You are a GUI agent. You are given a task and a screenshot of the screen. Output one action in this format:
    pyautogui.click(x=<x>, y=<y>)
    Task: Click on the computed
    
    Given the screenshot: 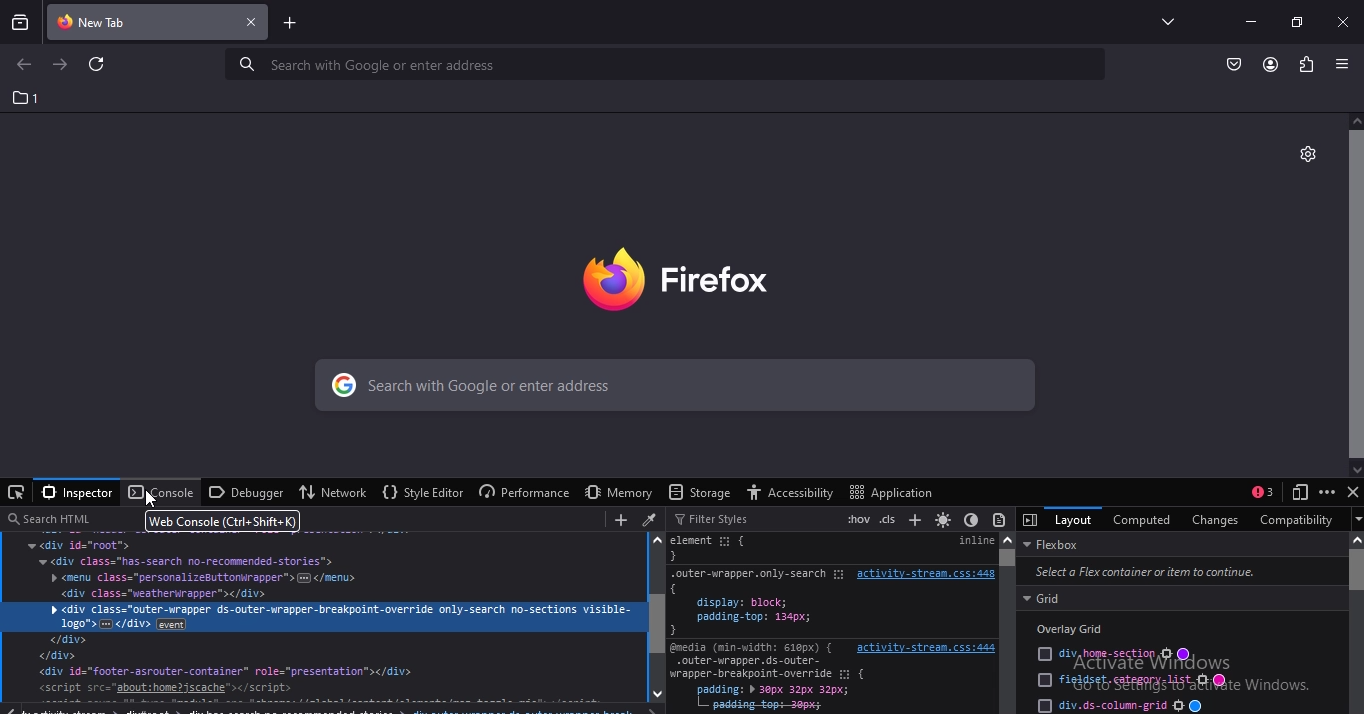 What is the action you would take?
    pyautogui.click(x=1140, y=518)
    